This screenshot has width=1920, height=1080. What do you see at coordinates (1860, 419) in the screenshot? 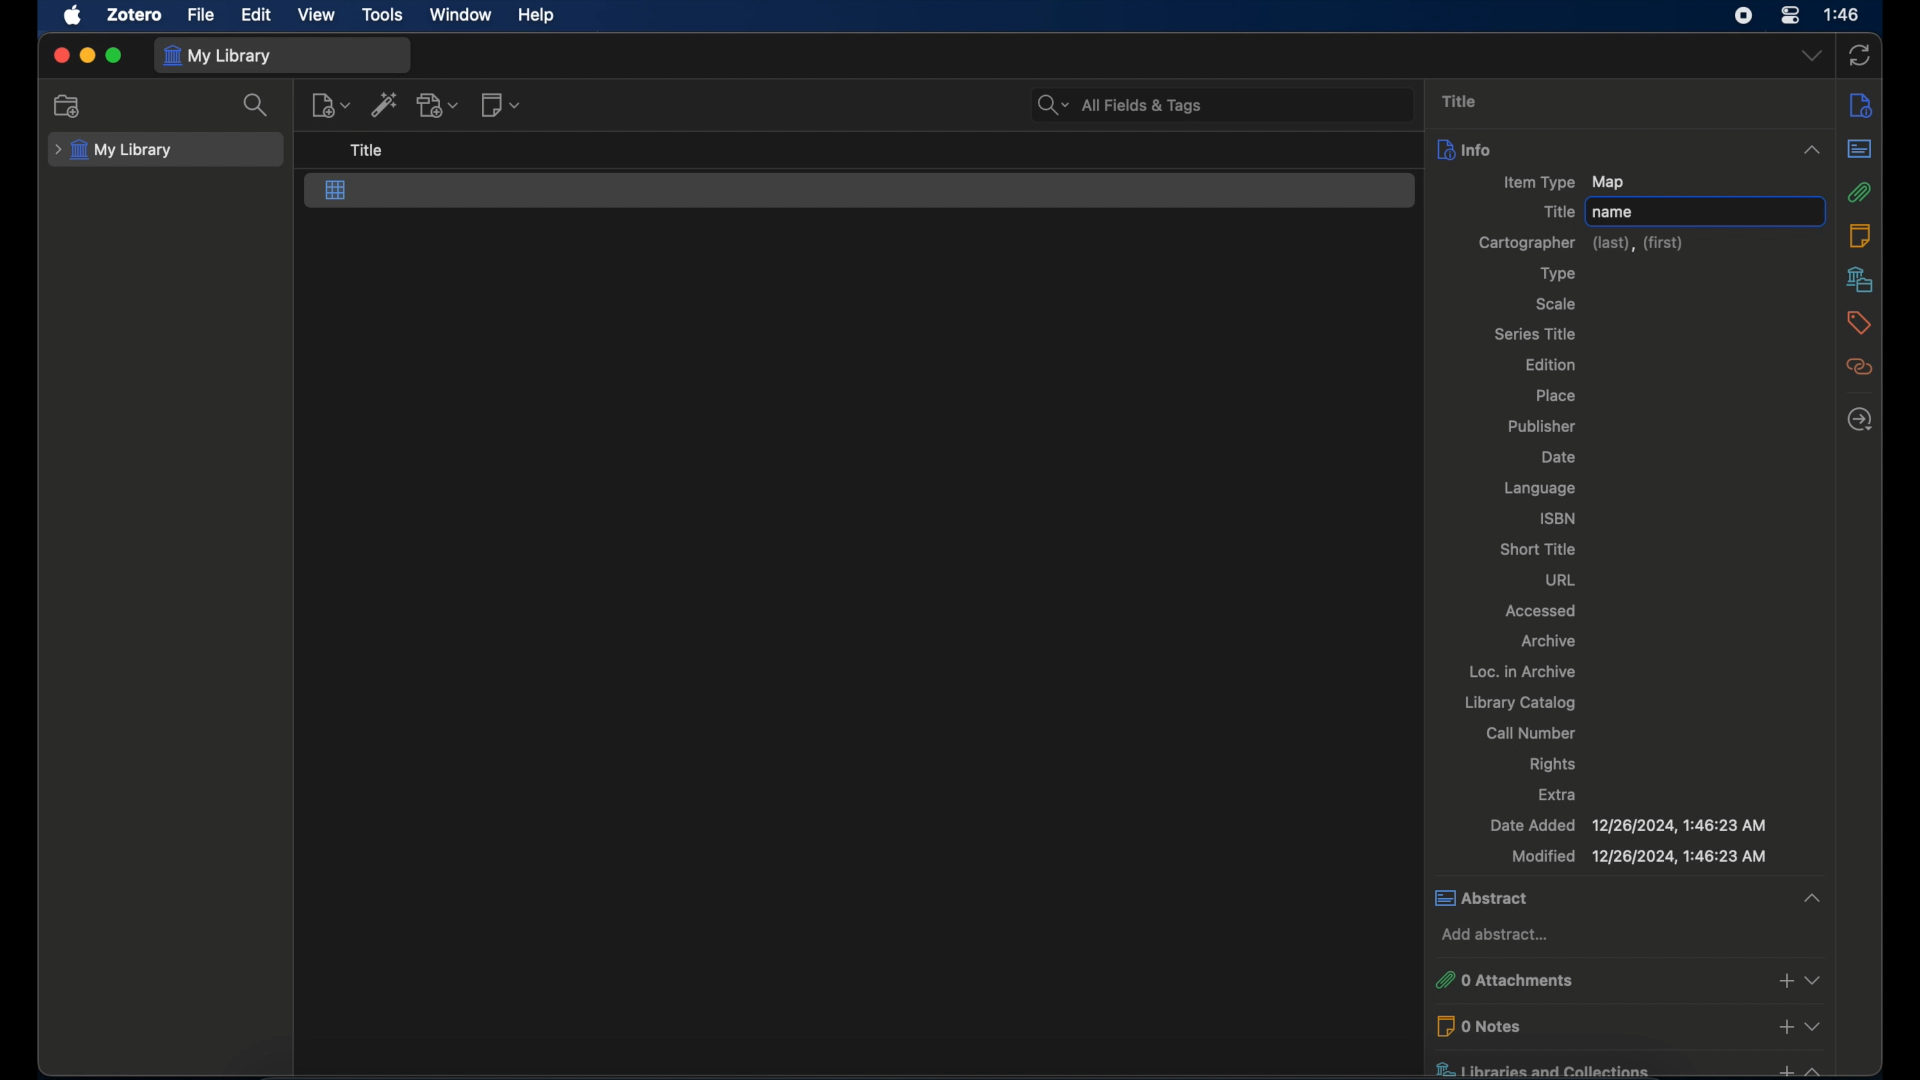
I see `locate` at bounding box center [1860, 419].